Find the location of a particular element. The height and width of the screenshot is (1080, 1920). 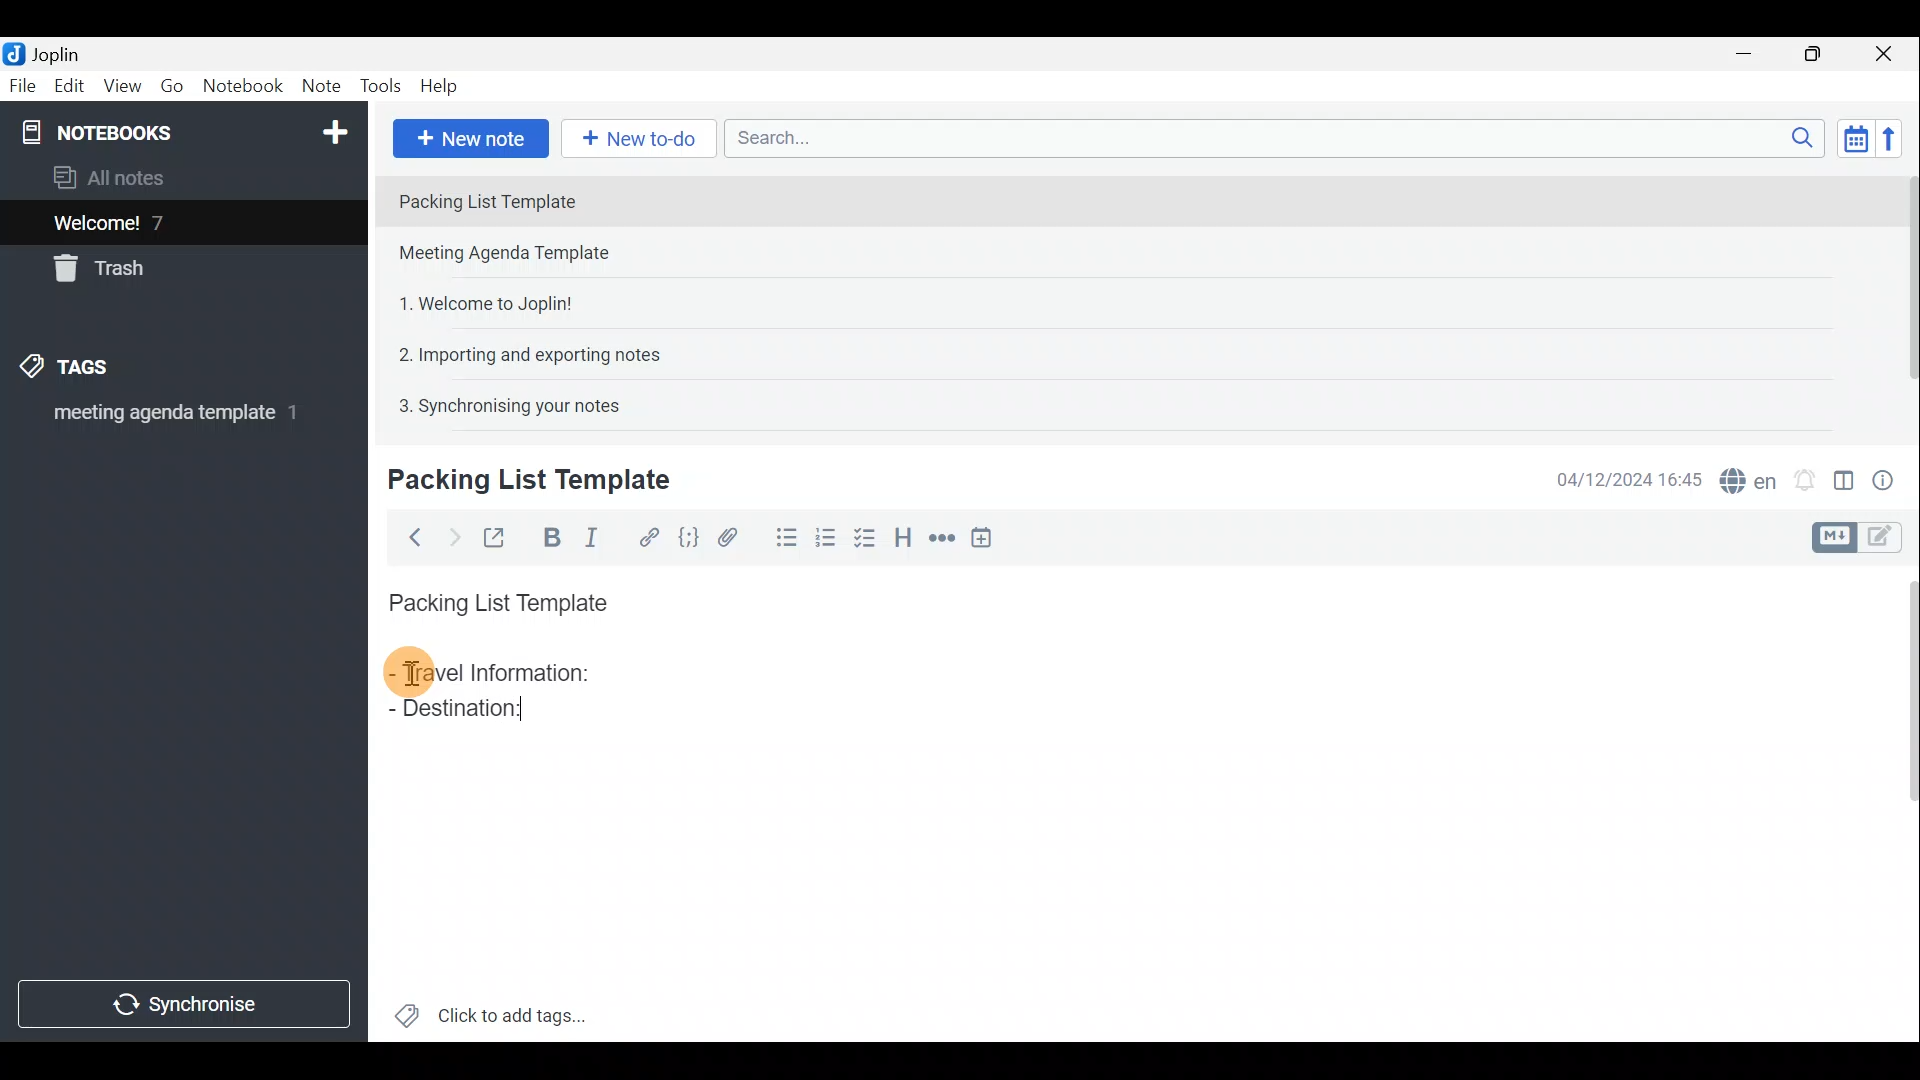

All notes is located at coordinates (116, 177).